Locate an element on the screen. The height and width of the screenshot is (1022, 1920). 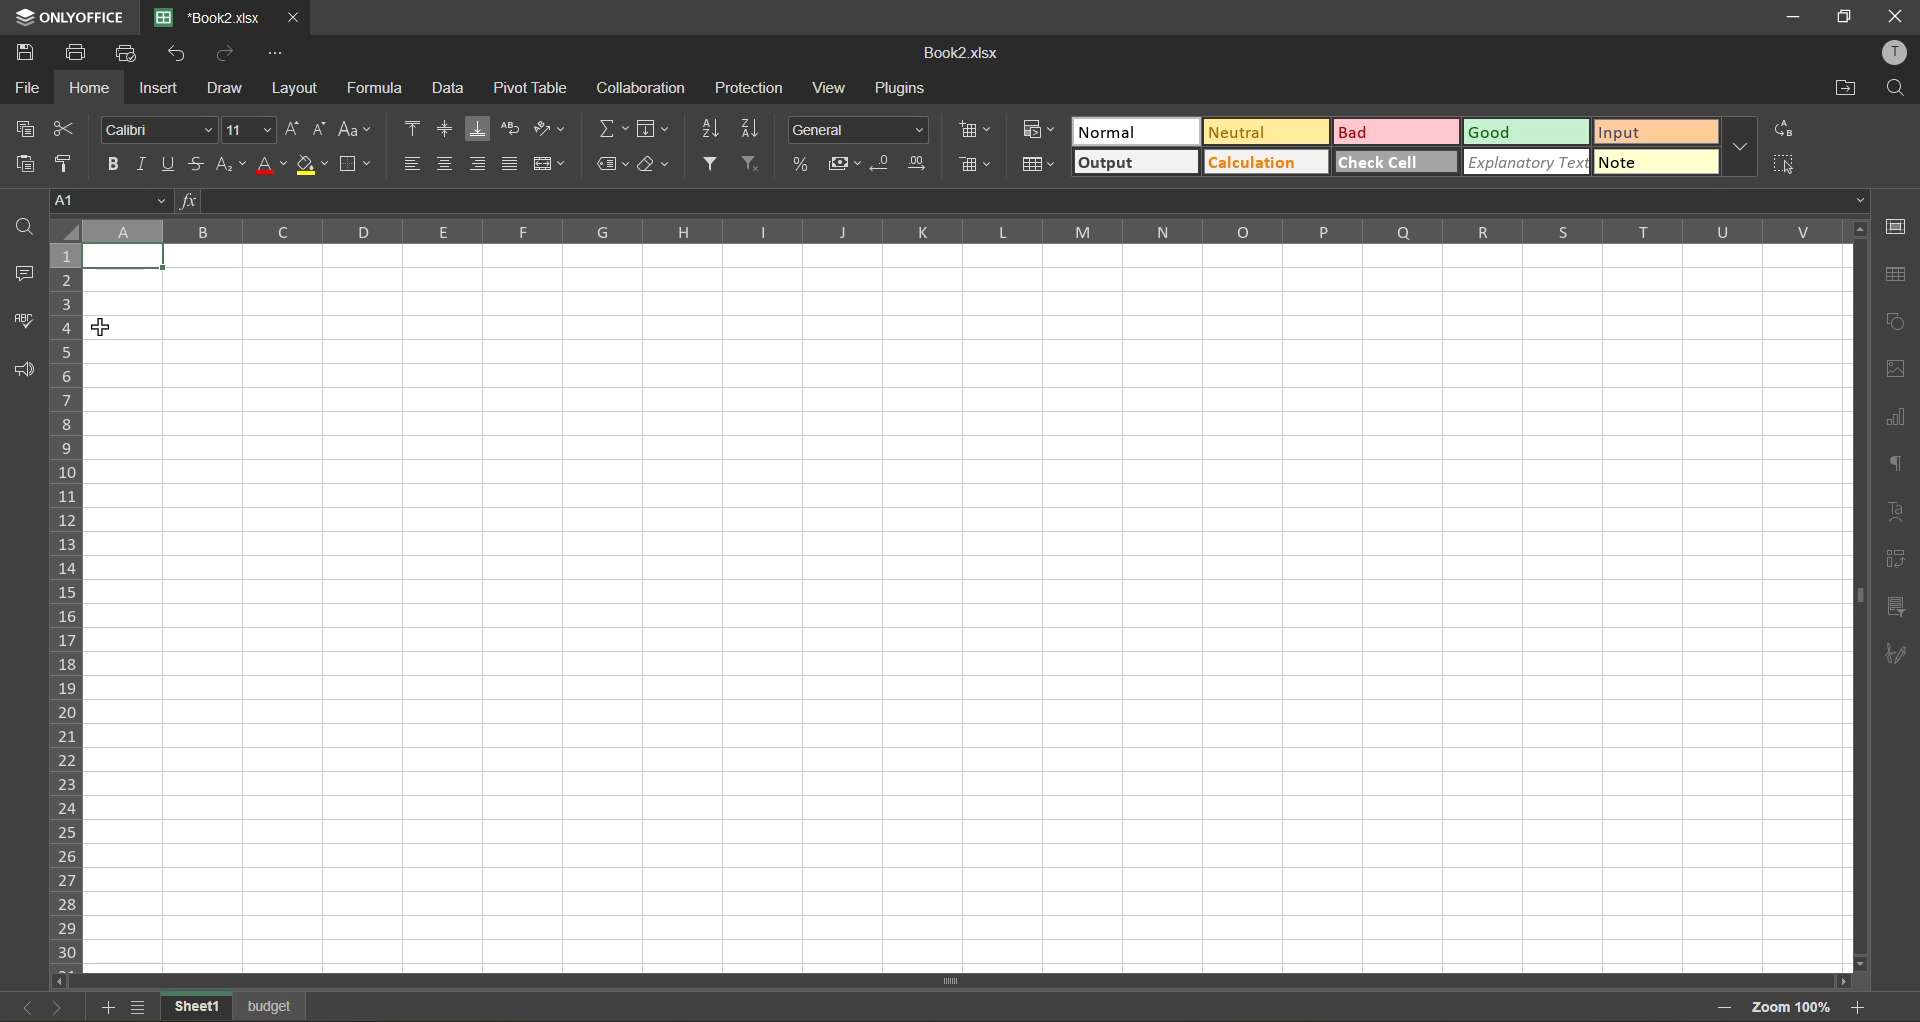
home is located at coordinates (84, 89).